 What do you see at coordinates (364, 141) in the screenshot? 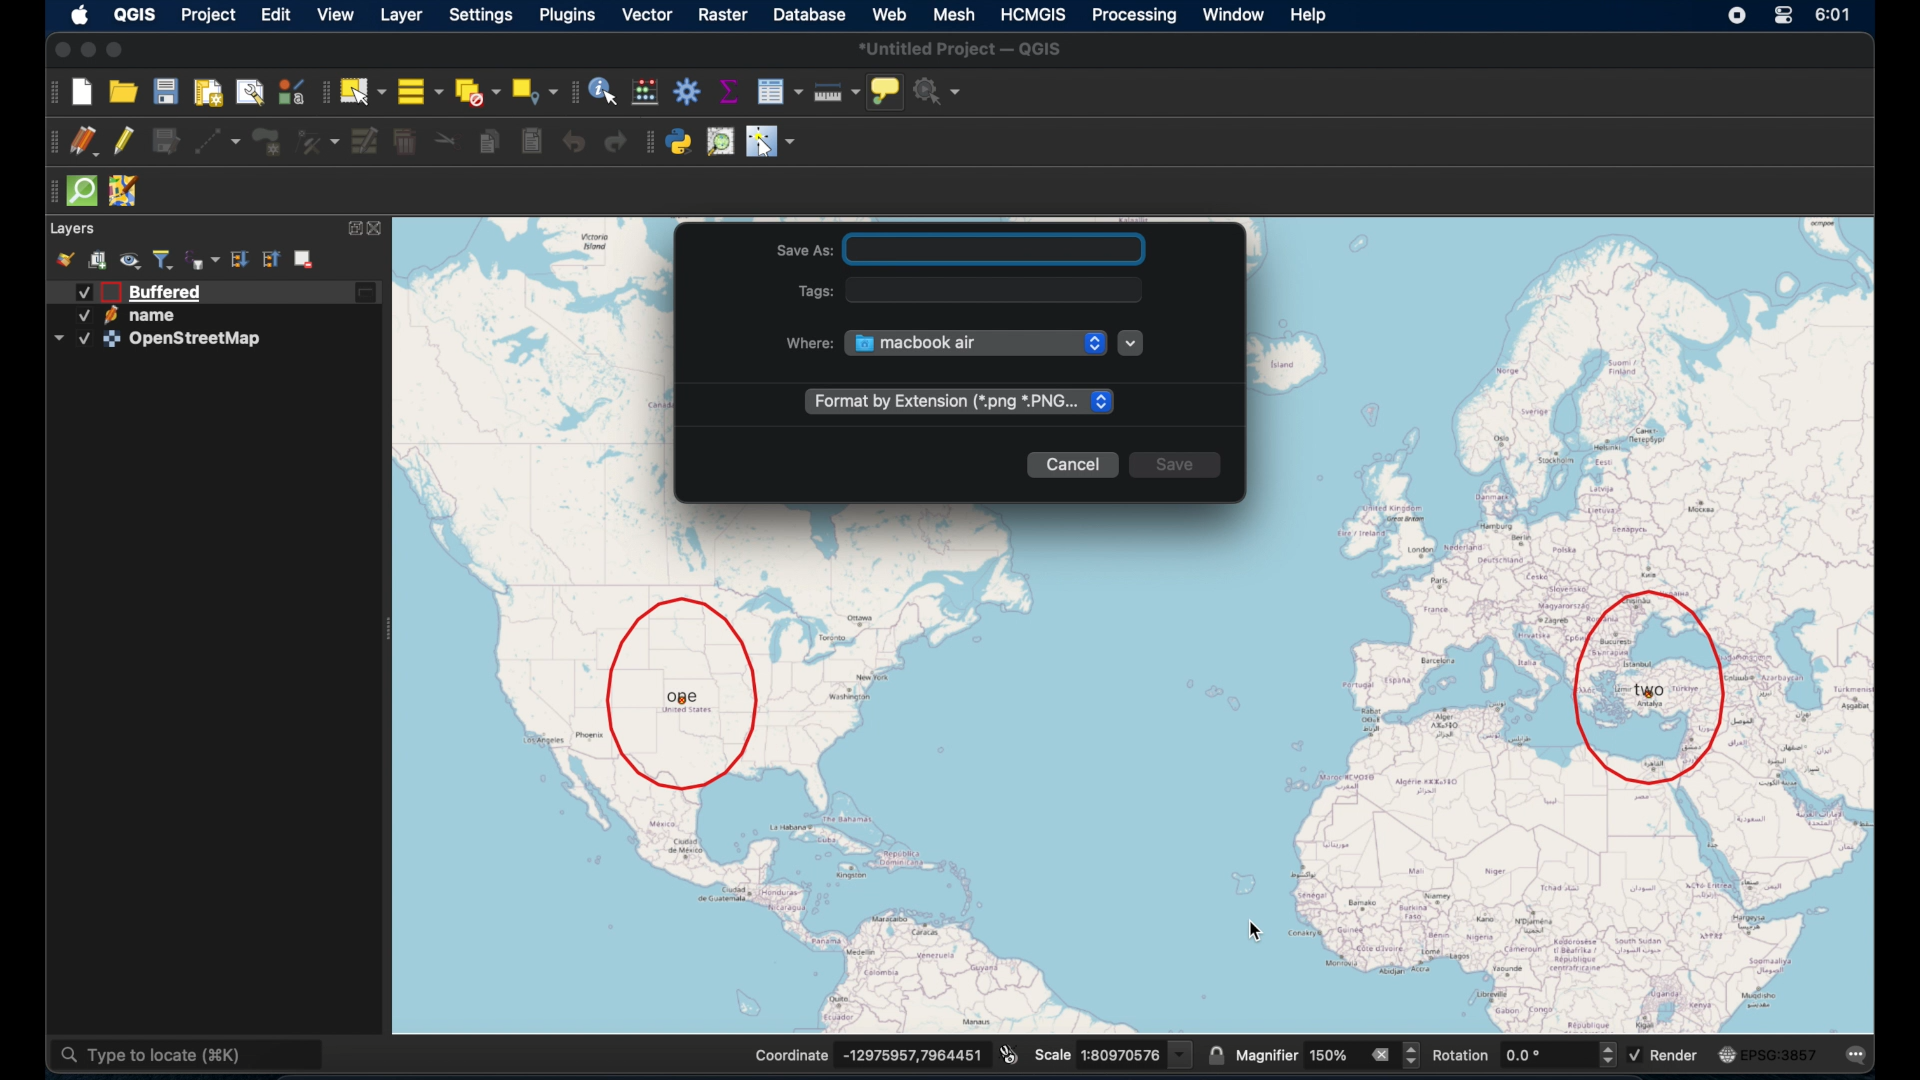
I see `modify attributes` at bounding box center [364, 141].